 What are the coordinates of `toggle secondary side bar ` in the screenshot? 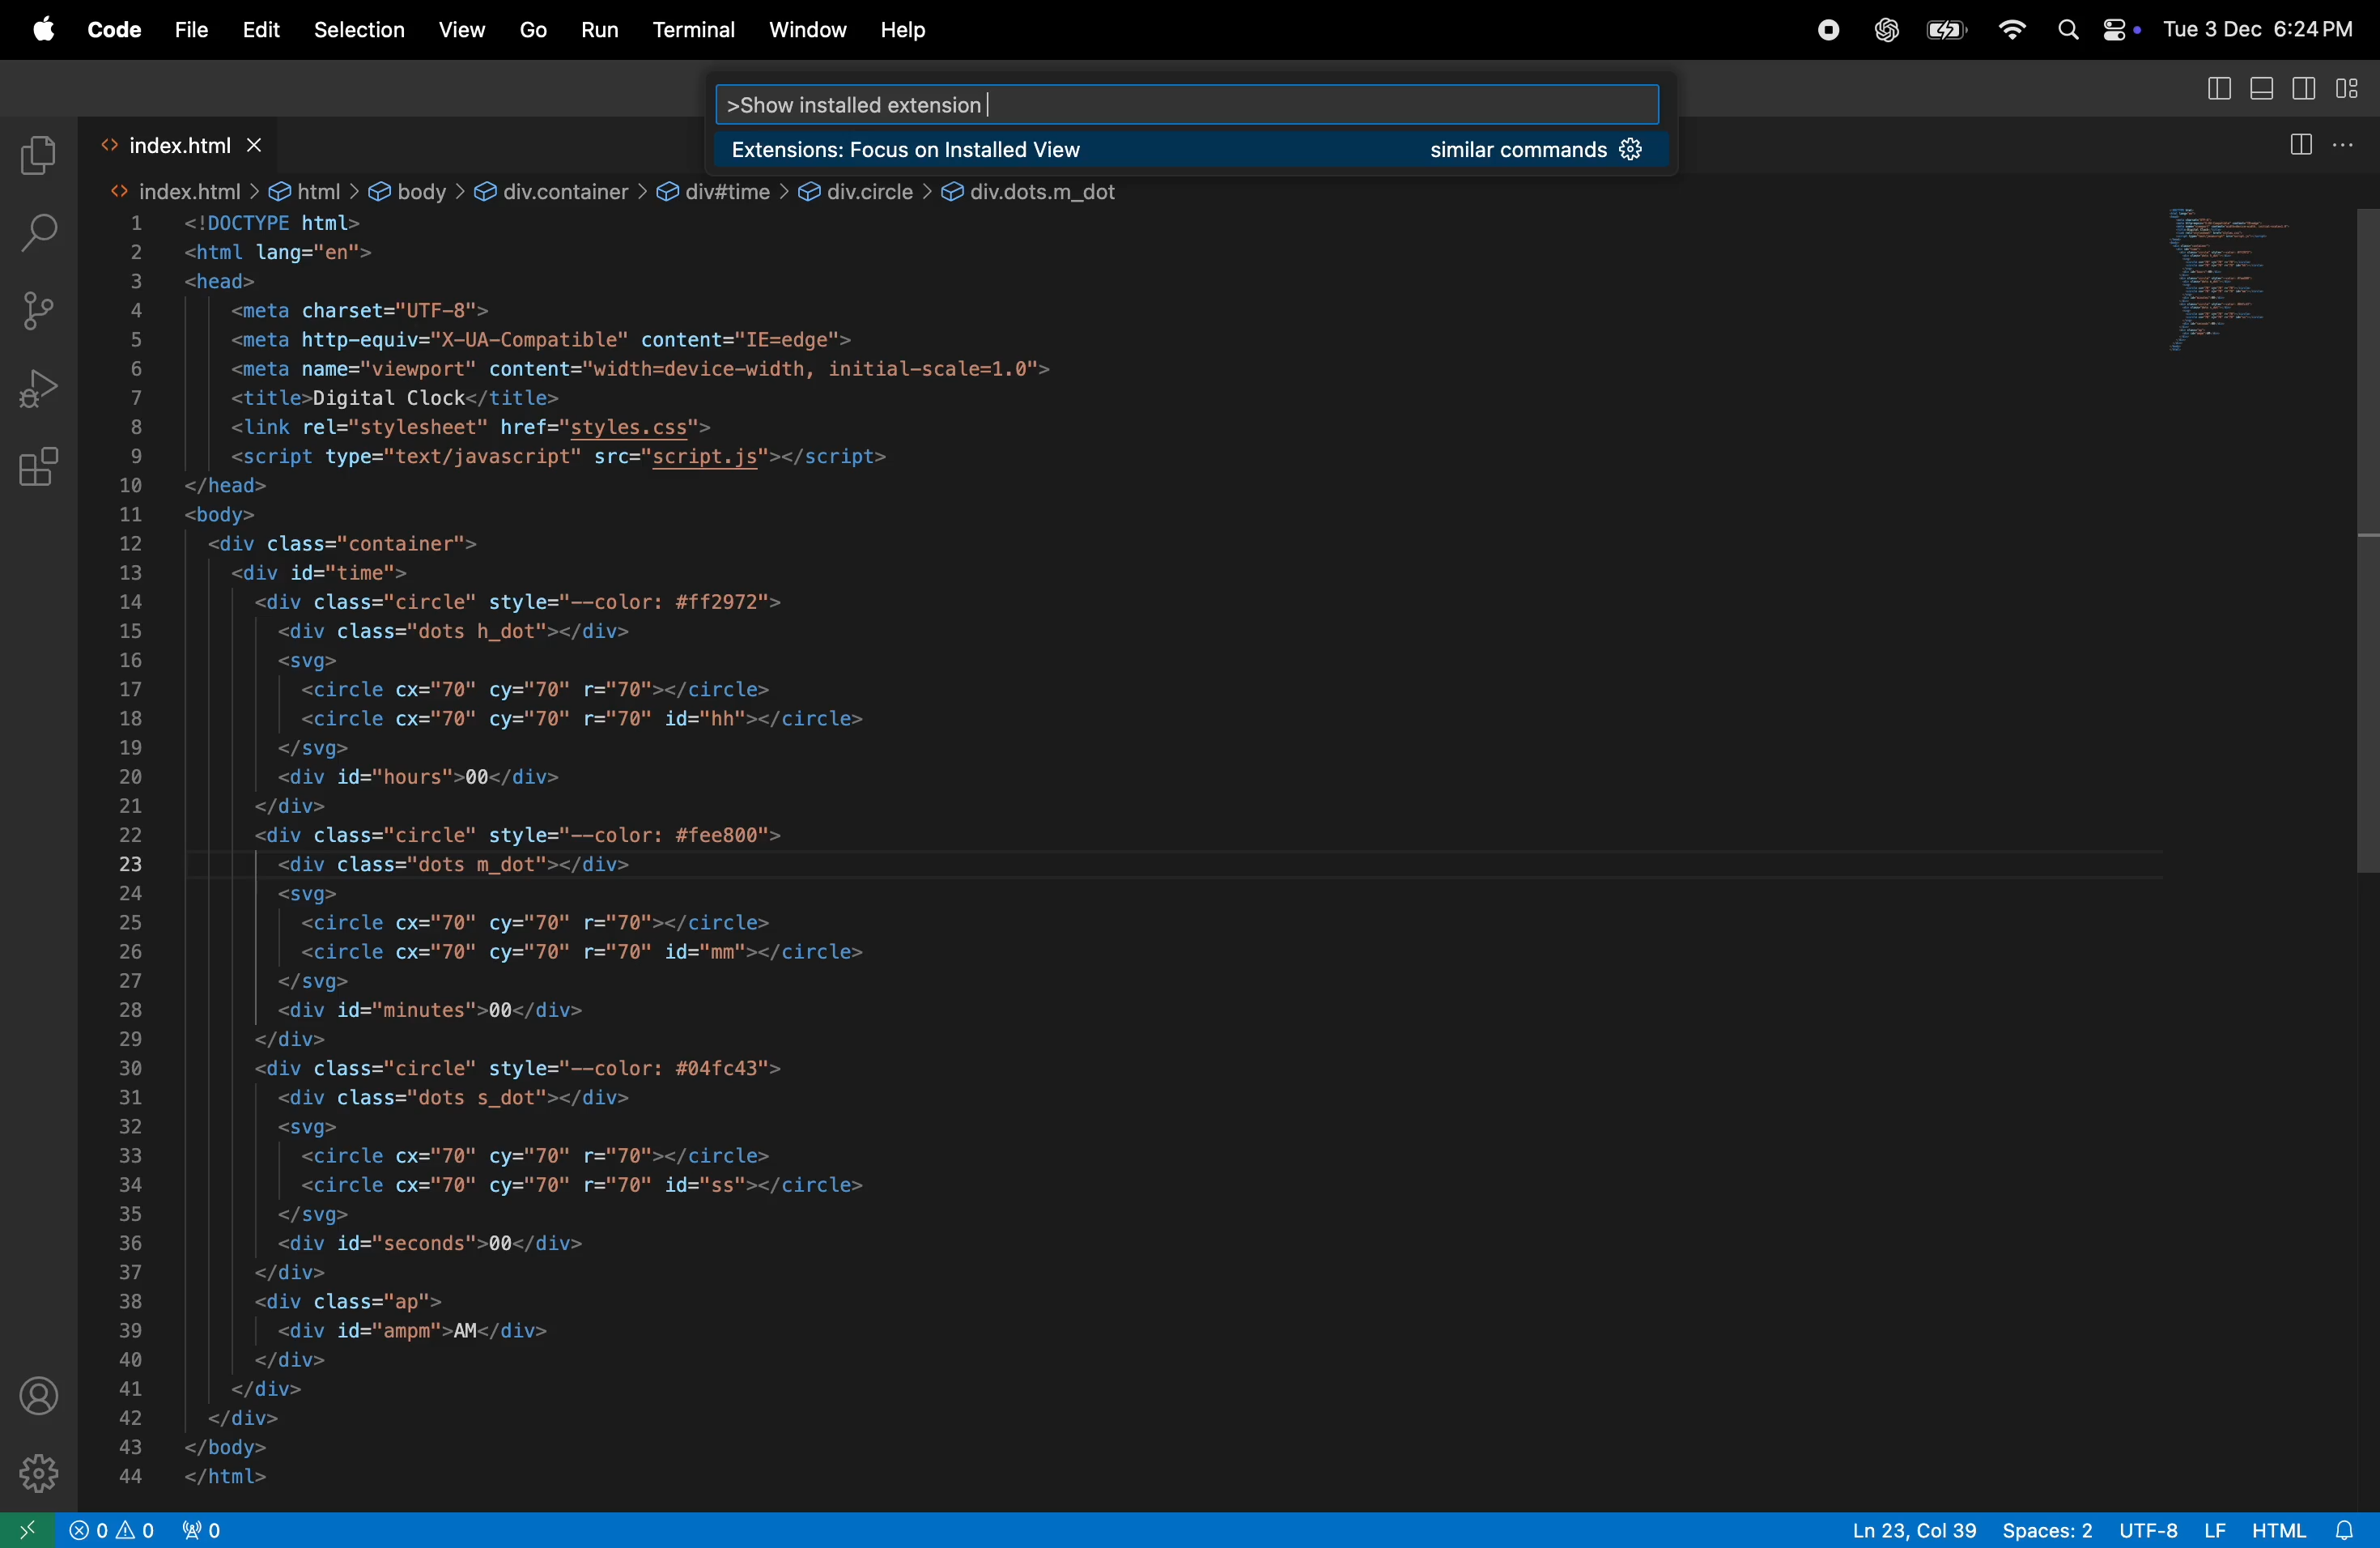 It's located at (2302, 86).